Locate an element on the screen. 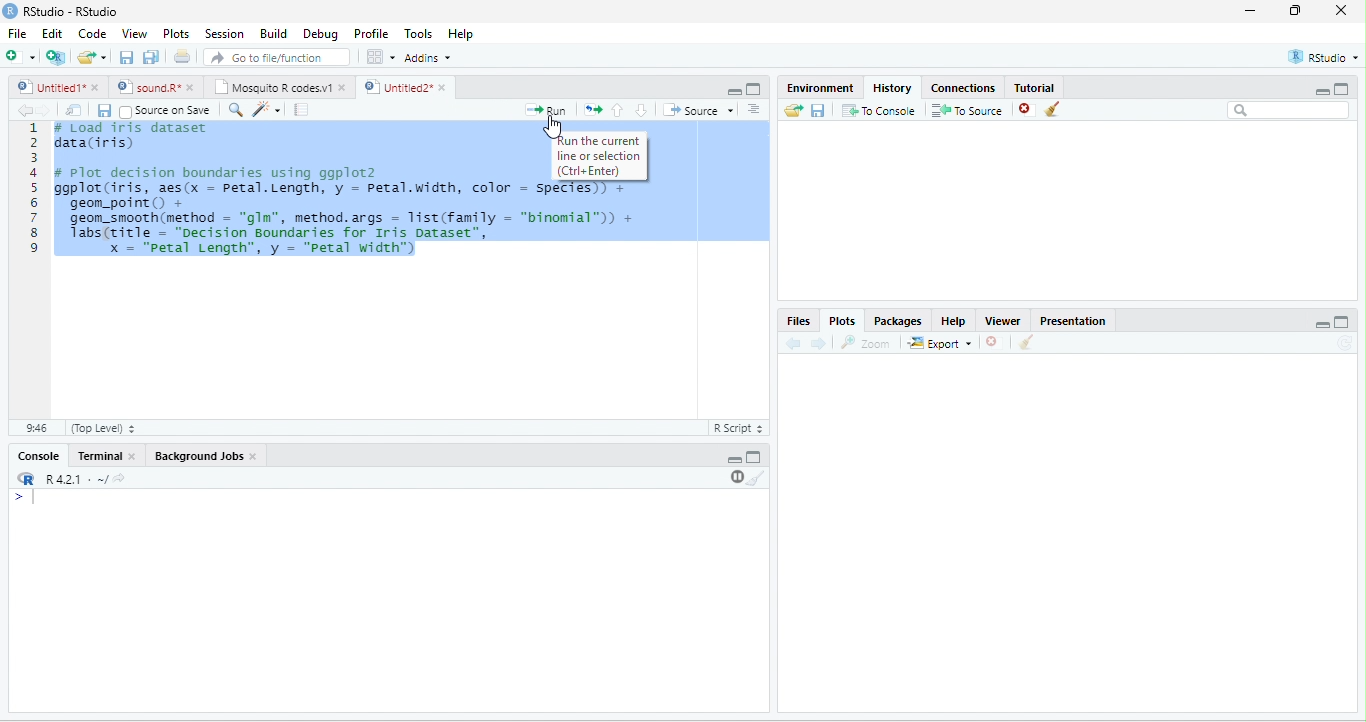 Image resolution: width=1366 pixels, height=722 pixels. forward is located at coordinates (46, 111).